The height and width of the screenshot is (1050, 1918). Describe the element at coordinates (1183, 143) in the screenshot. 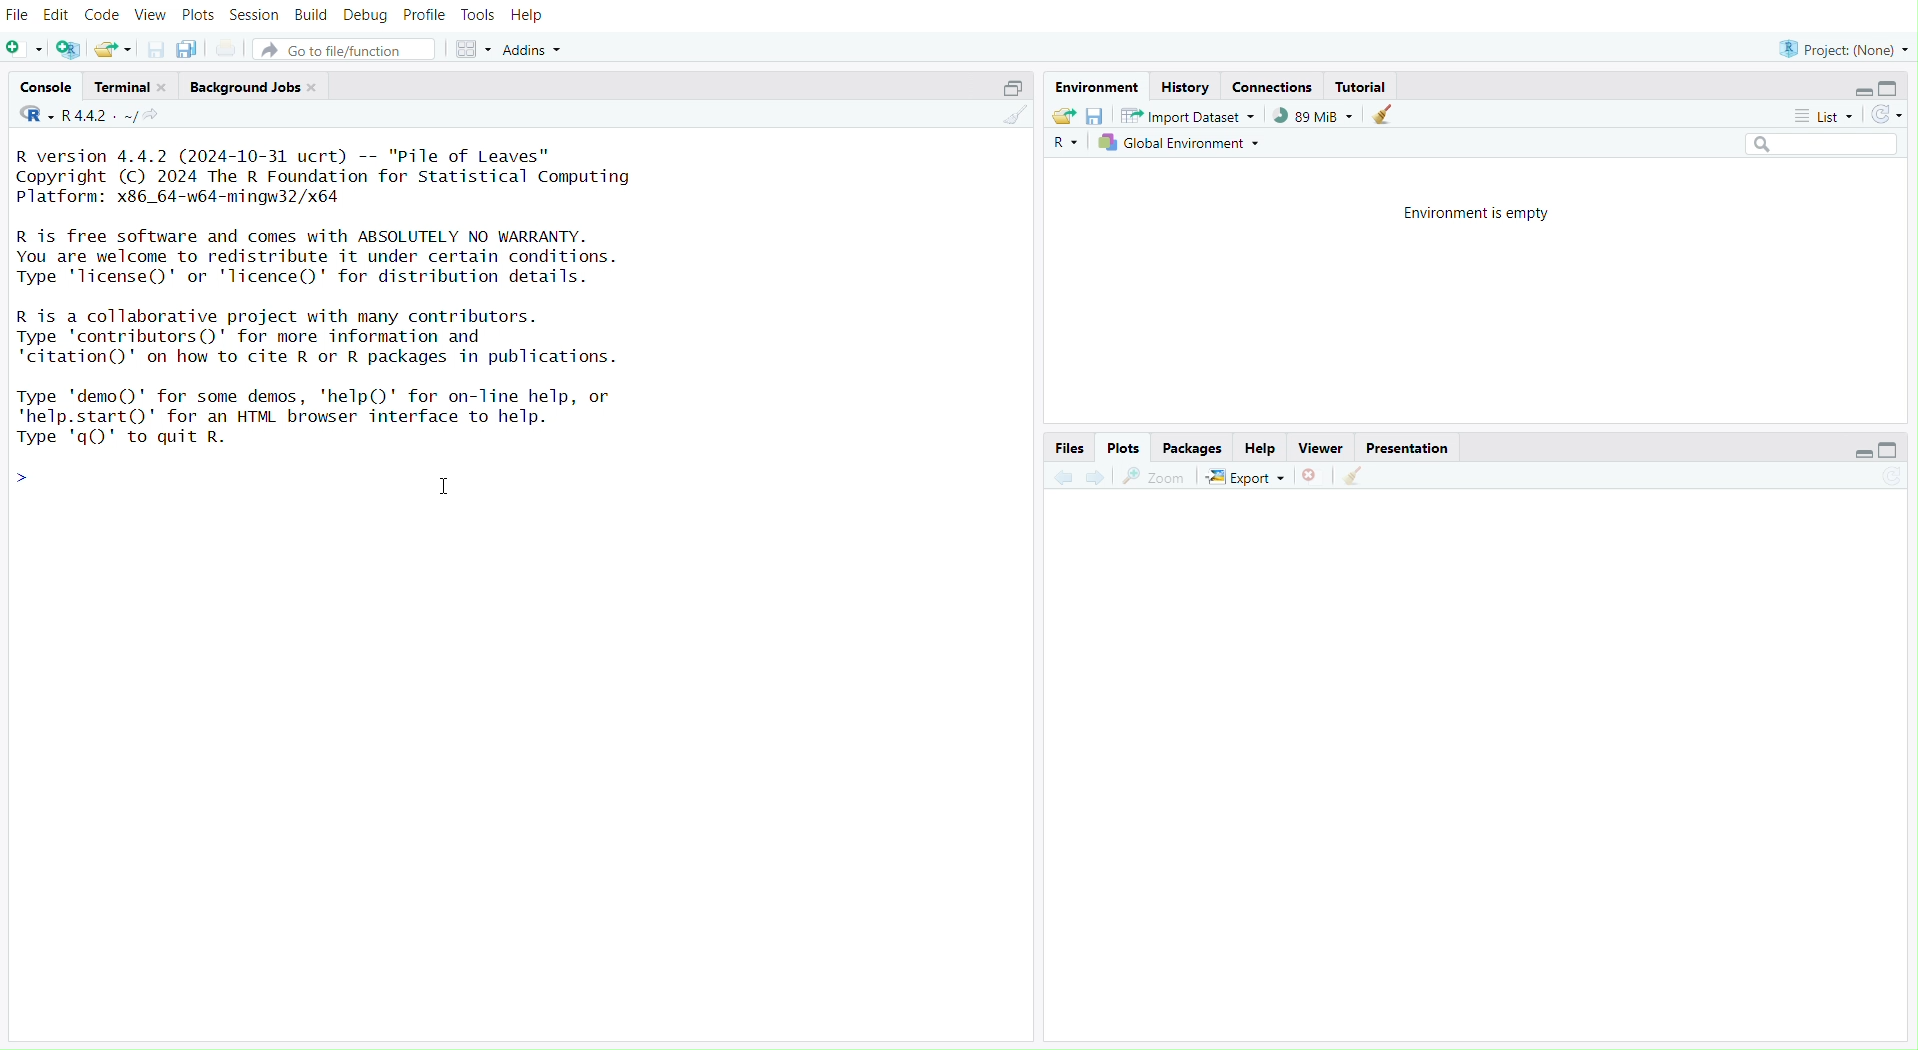

I see `Global Environment` at that location.